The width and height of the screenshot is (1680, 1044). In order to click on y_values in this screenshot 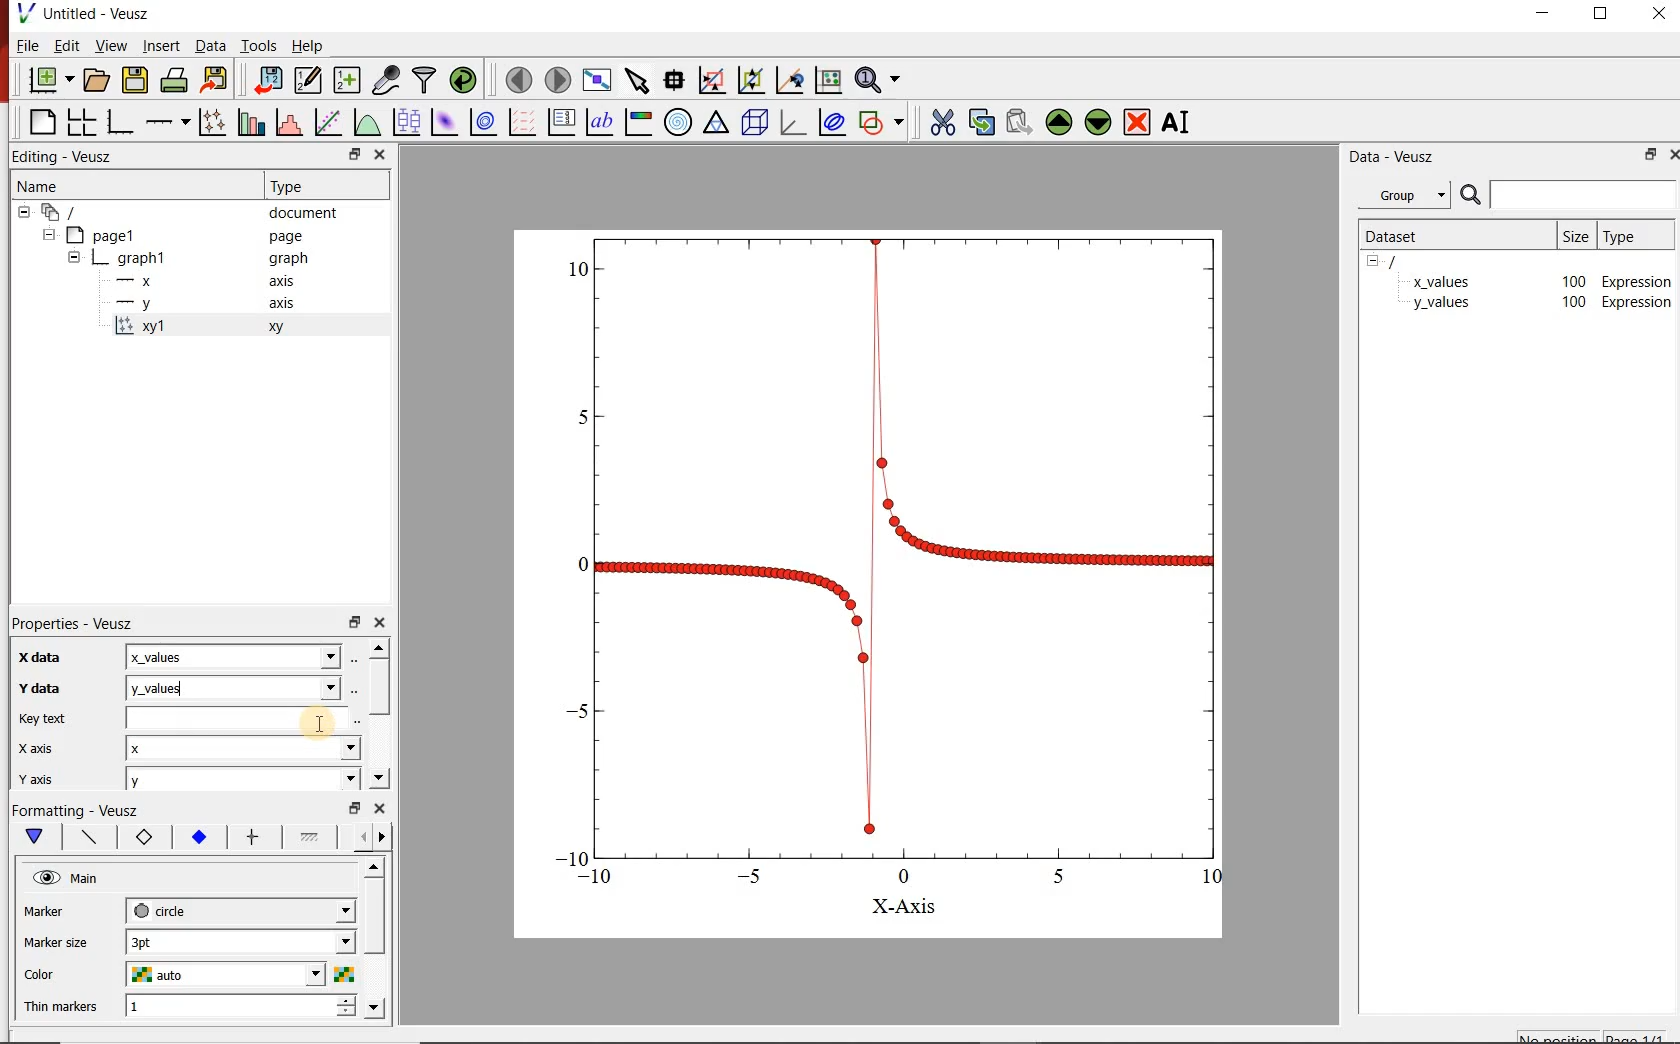, I will do `click(1441, 304)`.